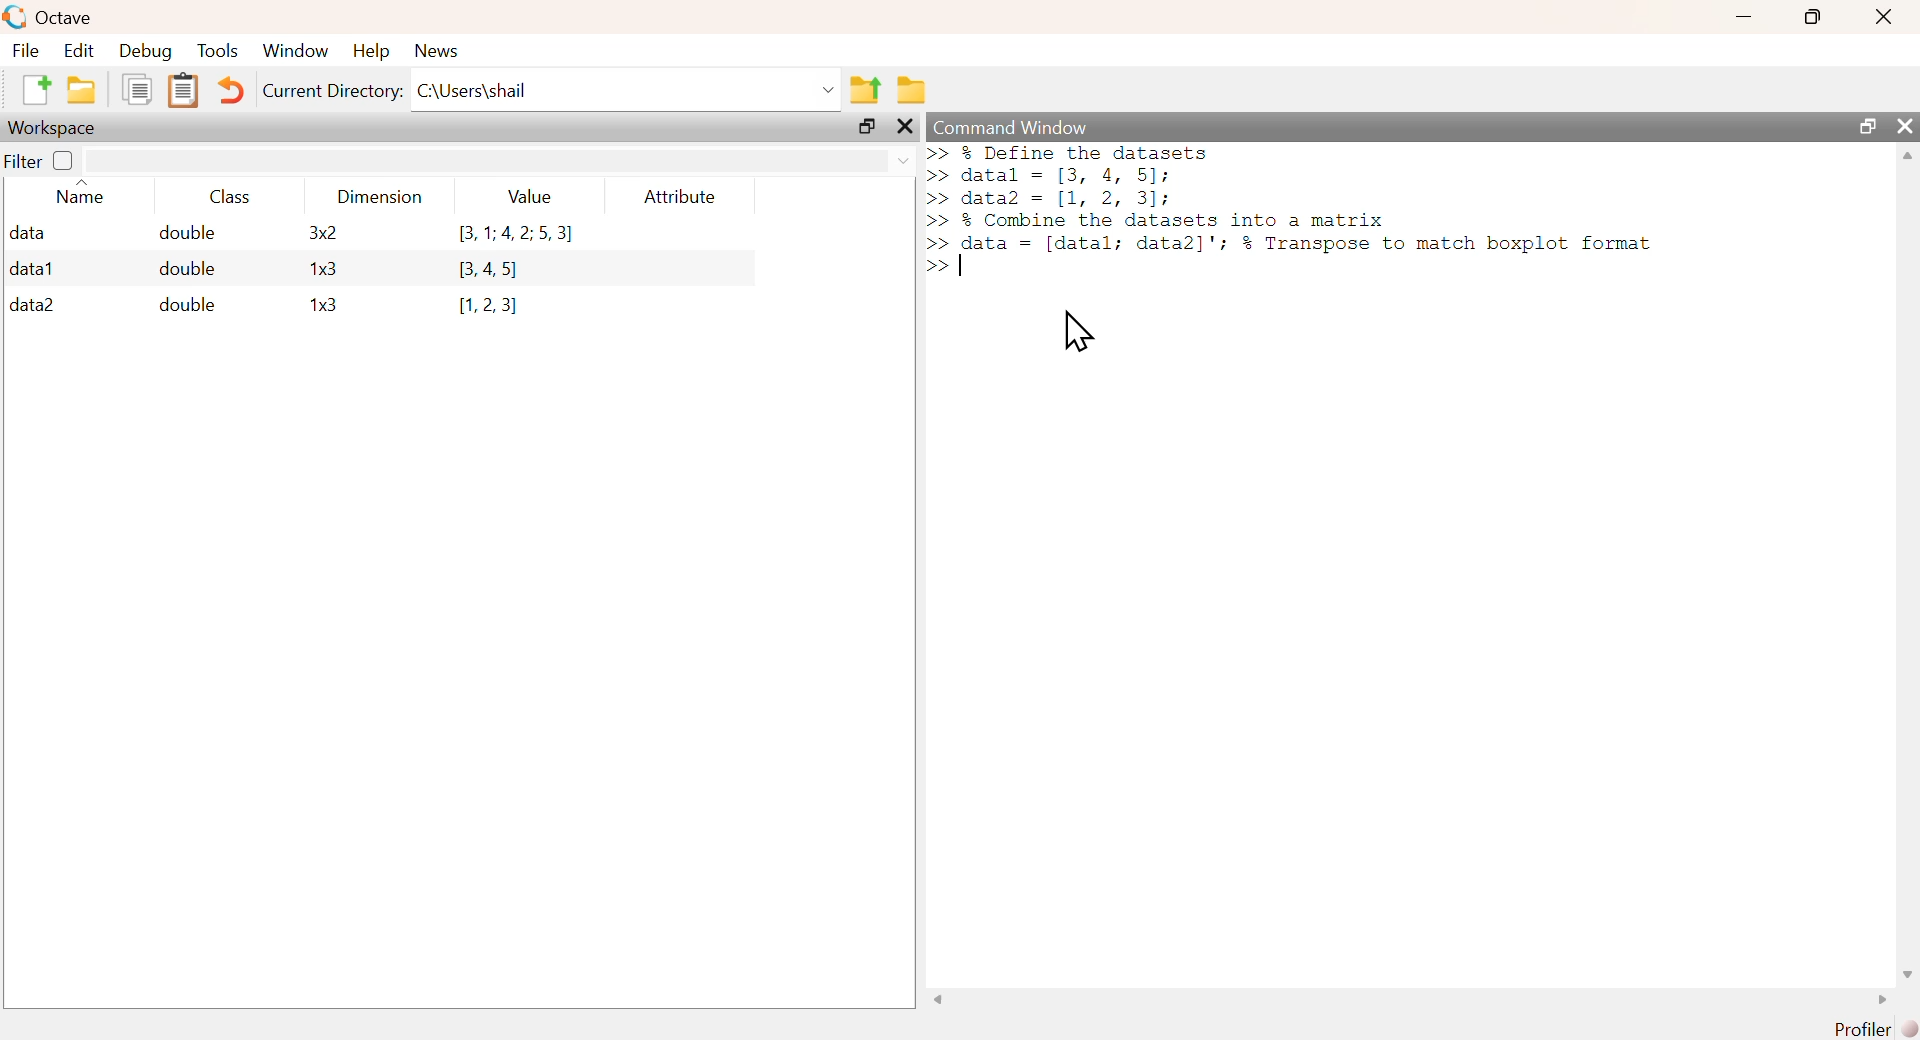 The height and width of the screenshot is (1040, 1920). I want to click on close, so click(1905, 125).